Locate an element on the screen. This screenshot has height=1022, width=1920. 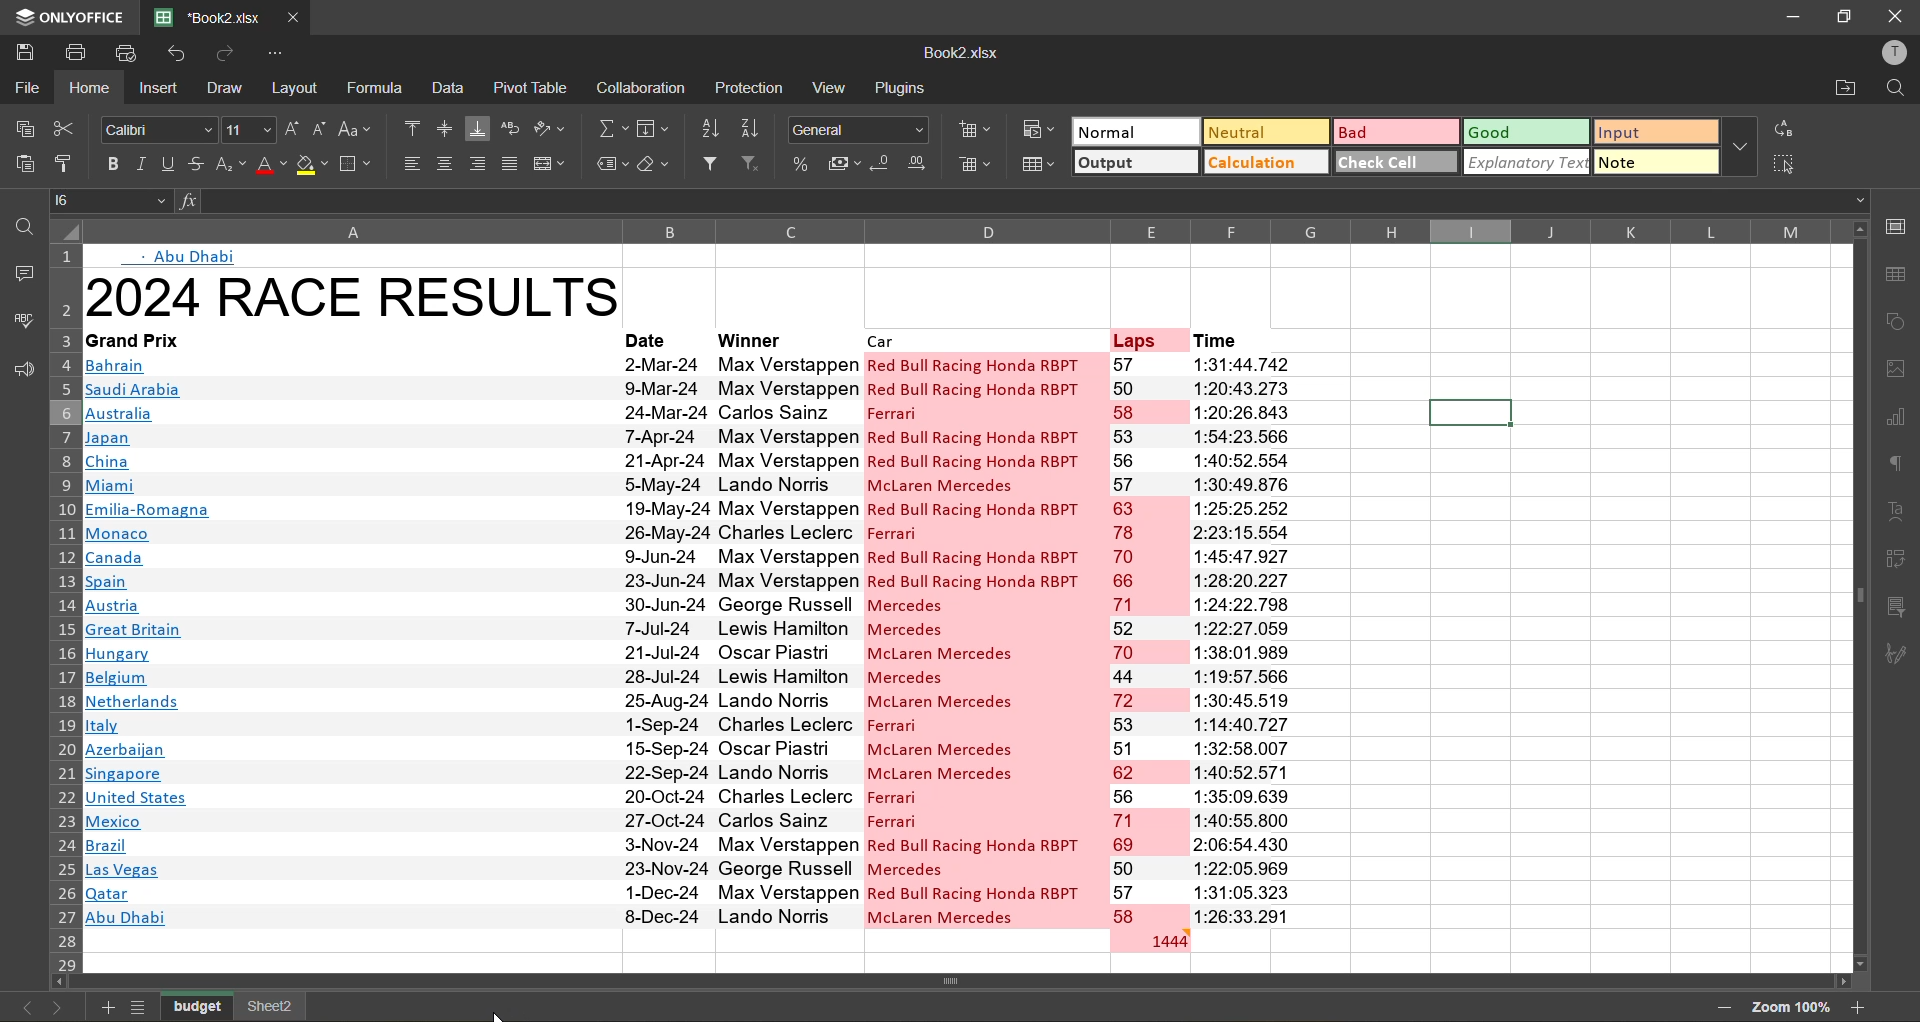
redo is located at coordinates (232, 53).